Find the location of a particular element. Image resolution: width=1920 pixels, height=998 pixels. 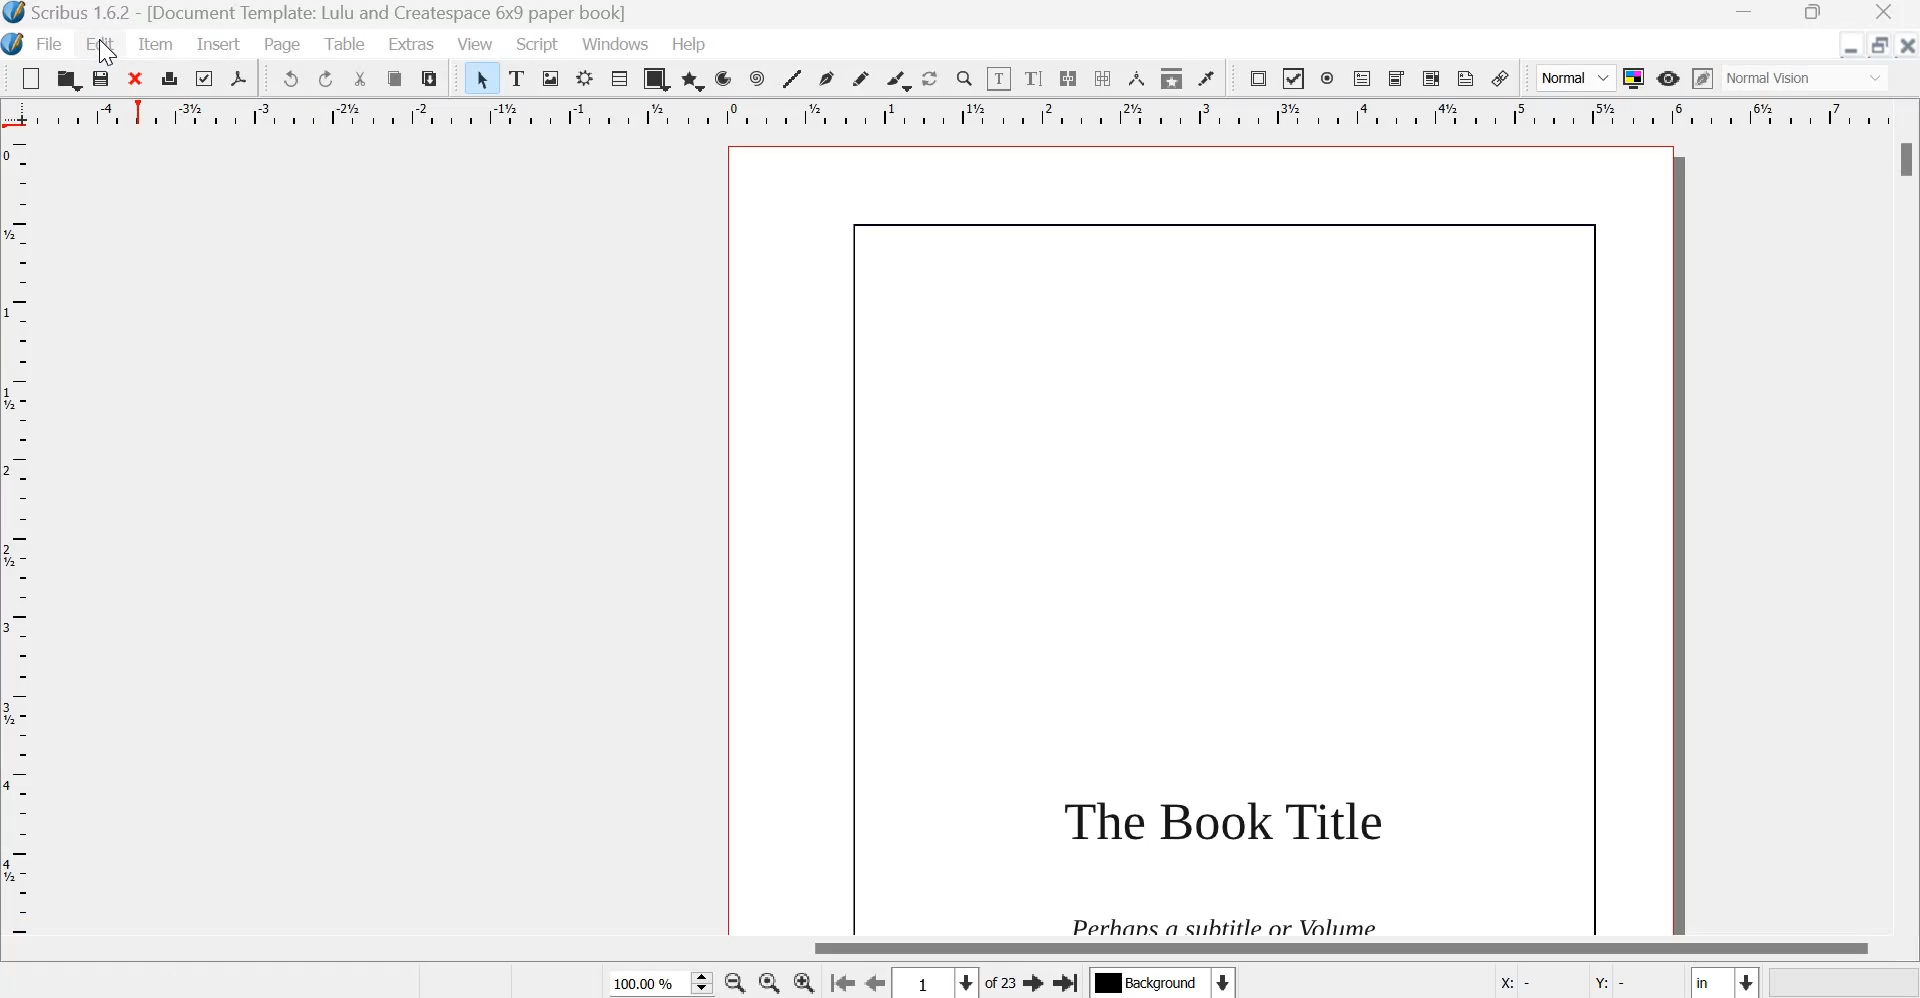

resize is located at coordinates (1881, 46).